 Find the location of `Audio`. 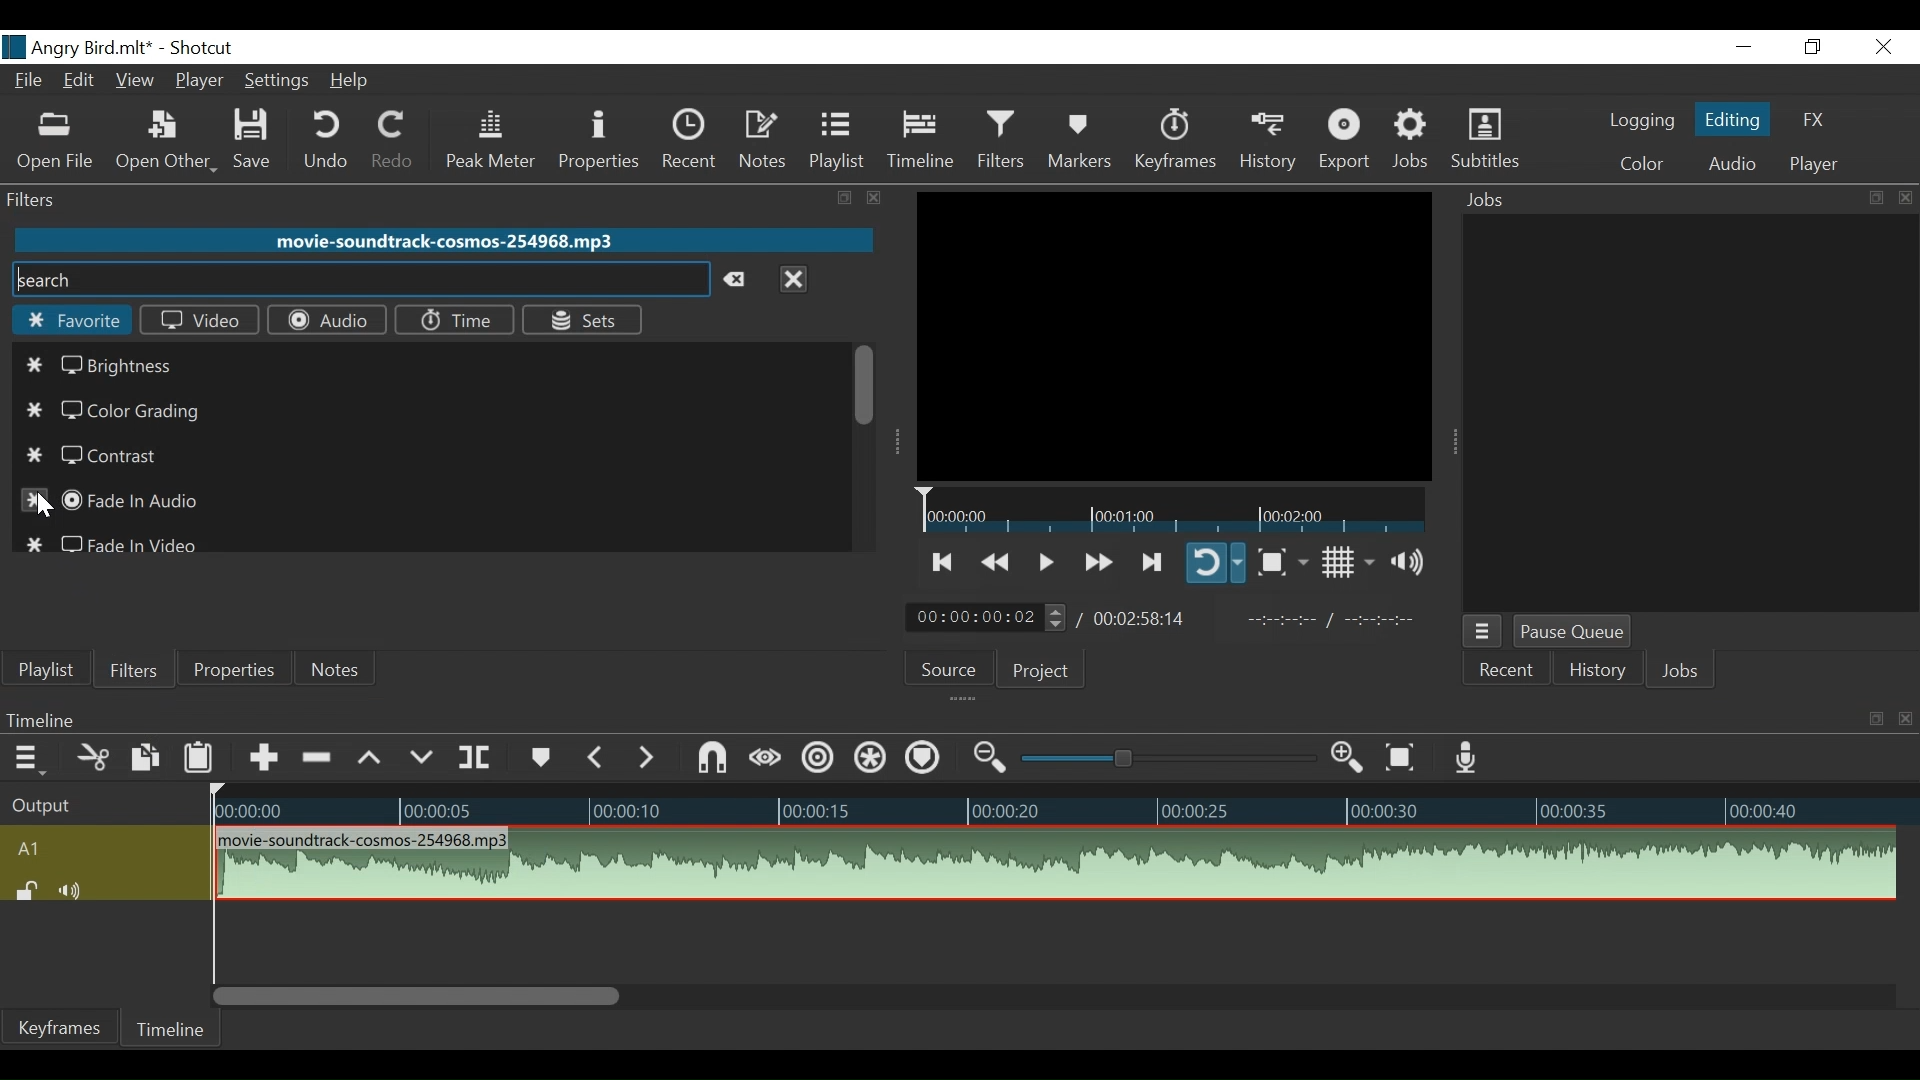

Audio is located at coordinates (326, 319).